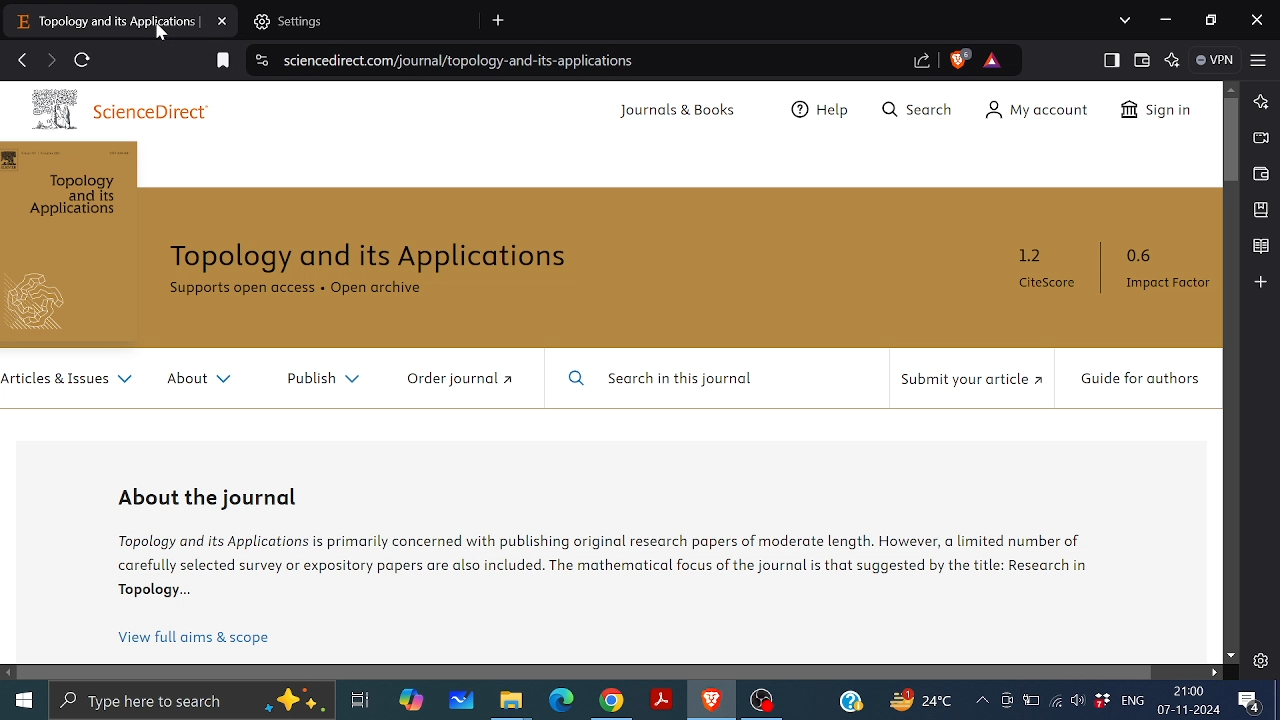 Image resolution: width=1280 pixels, height=720 pixels. What do you see at coordinates (466, 60) in the screenshot?
I see `Web address of the current page` at bounding box center [466, 60].